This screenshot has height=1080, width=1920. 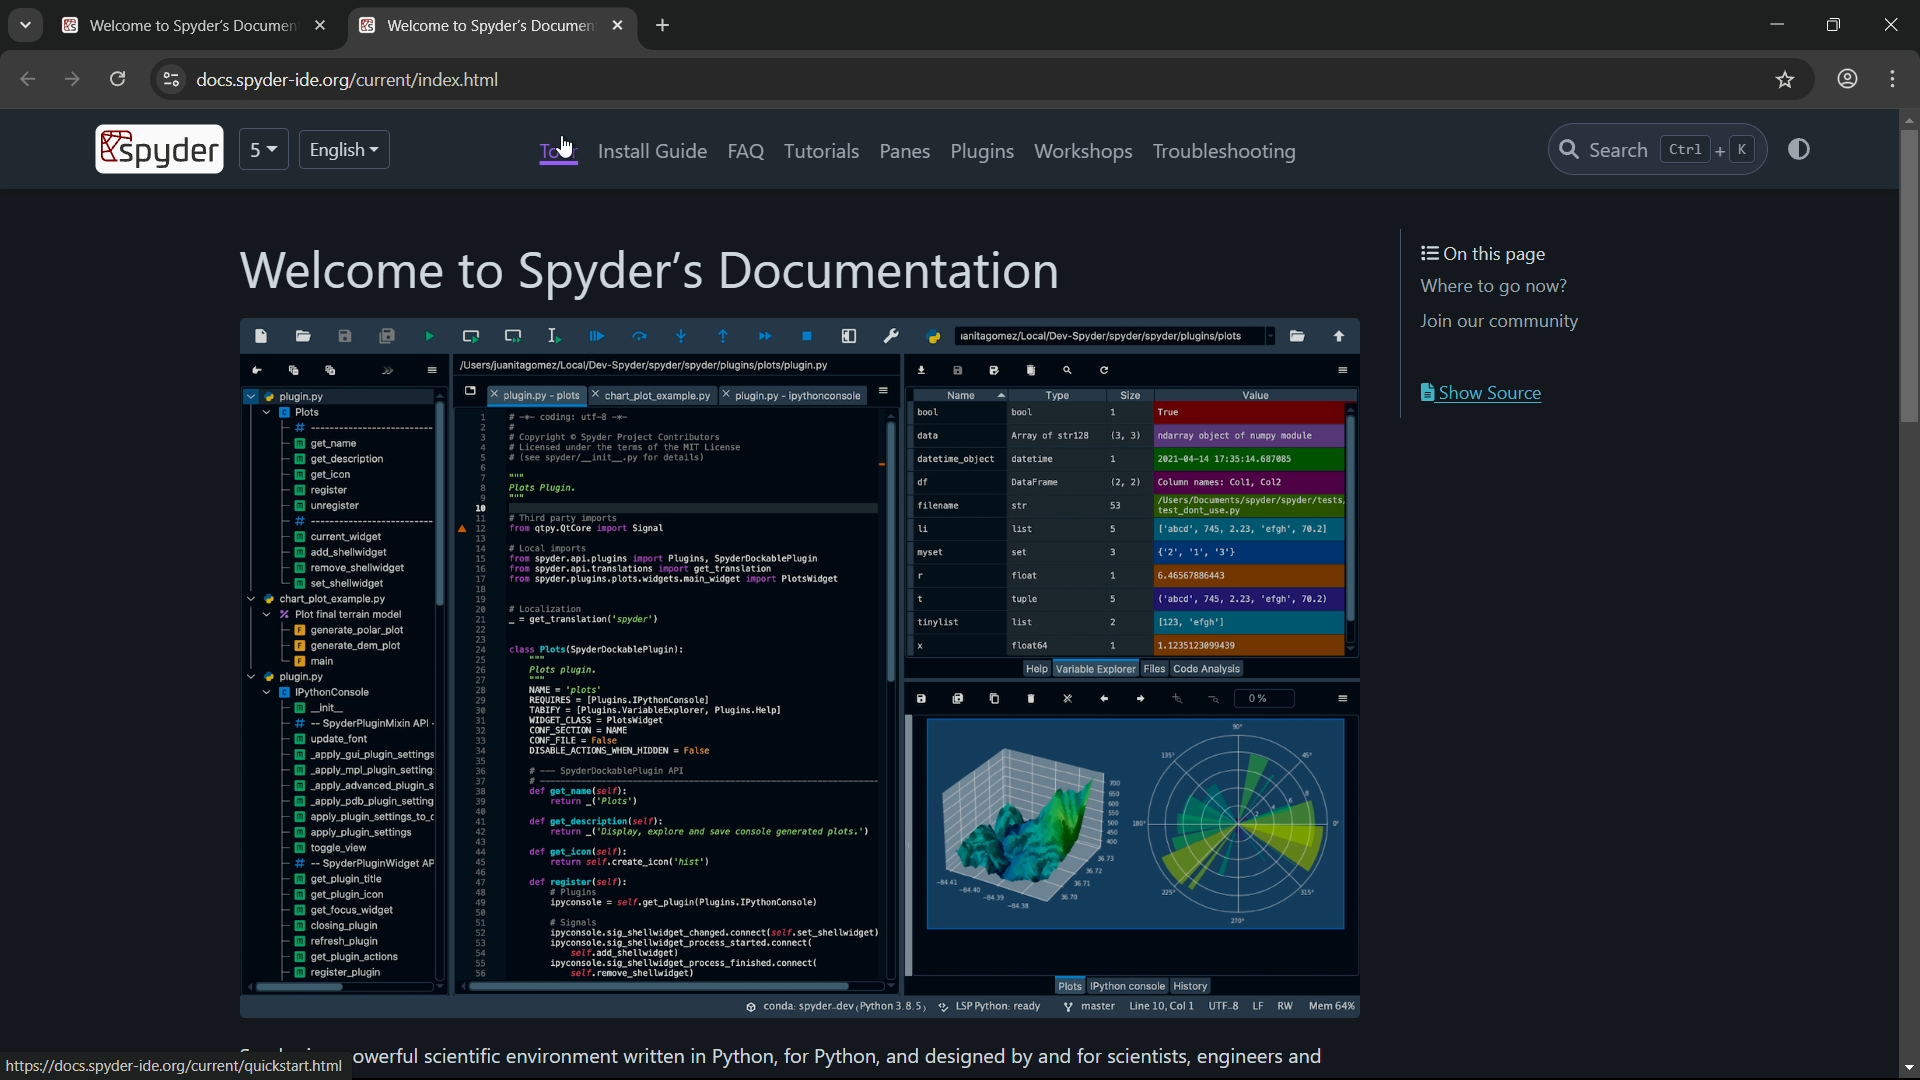 I want to click on close tab, so click(x=319, y=25).